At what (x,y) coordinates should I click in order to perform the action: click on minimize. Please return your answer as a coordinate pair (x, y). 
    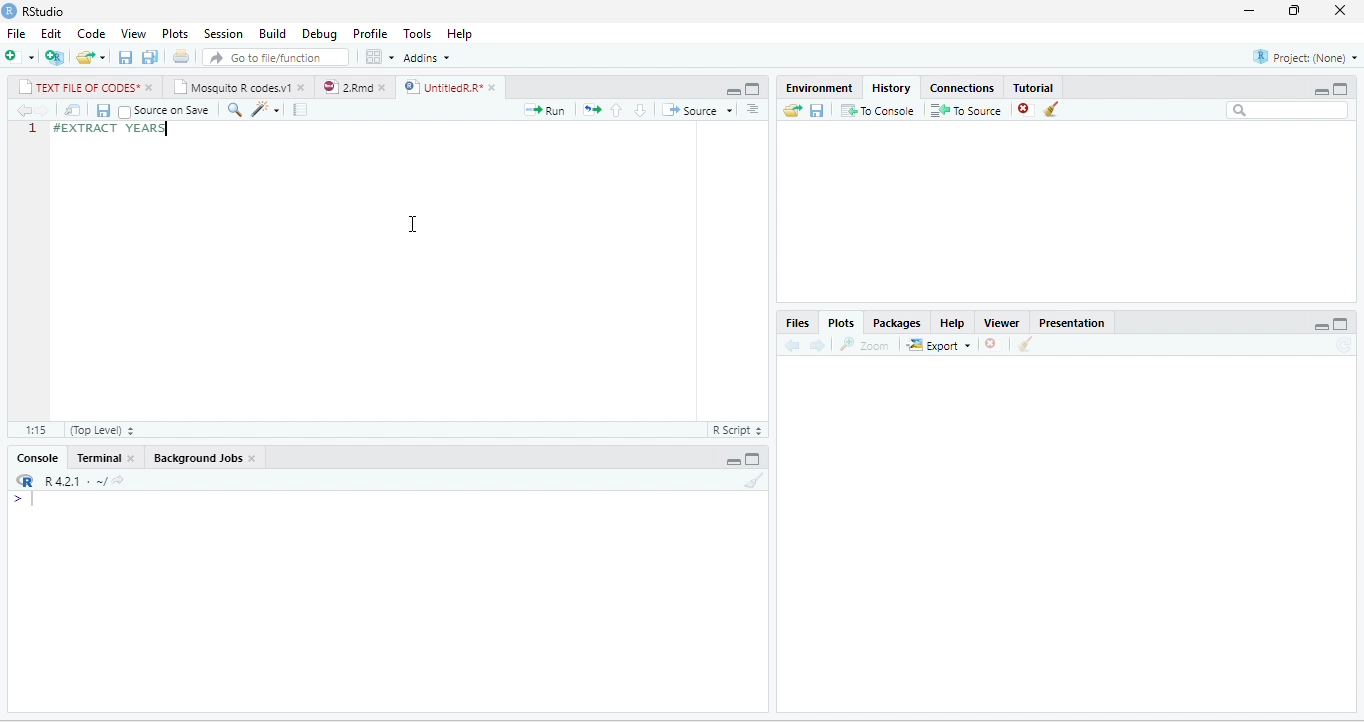
    Looking at the image, I should click on (1250, 11).